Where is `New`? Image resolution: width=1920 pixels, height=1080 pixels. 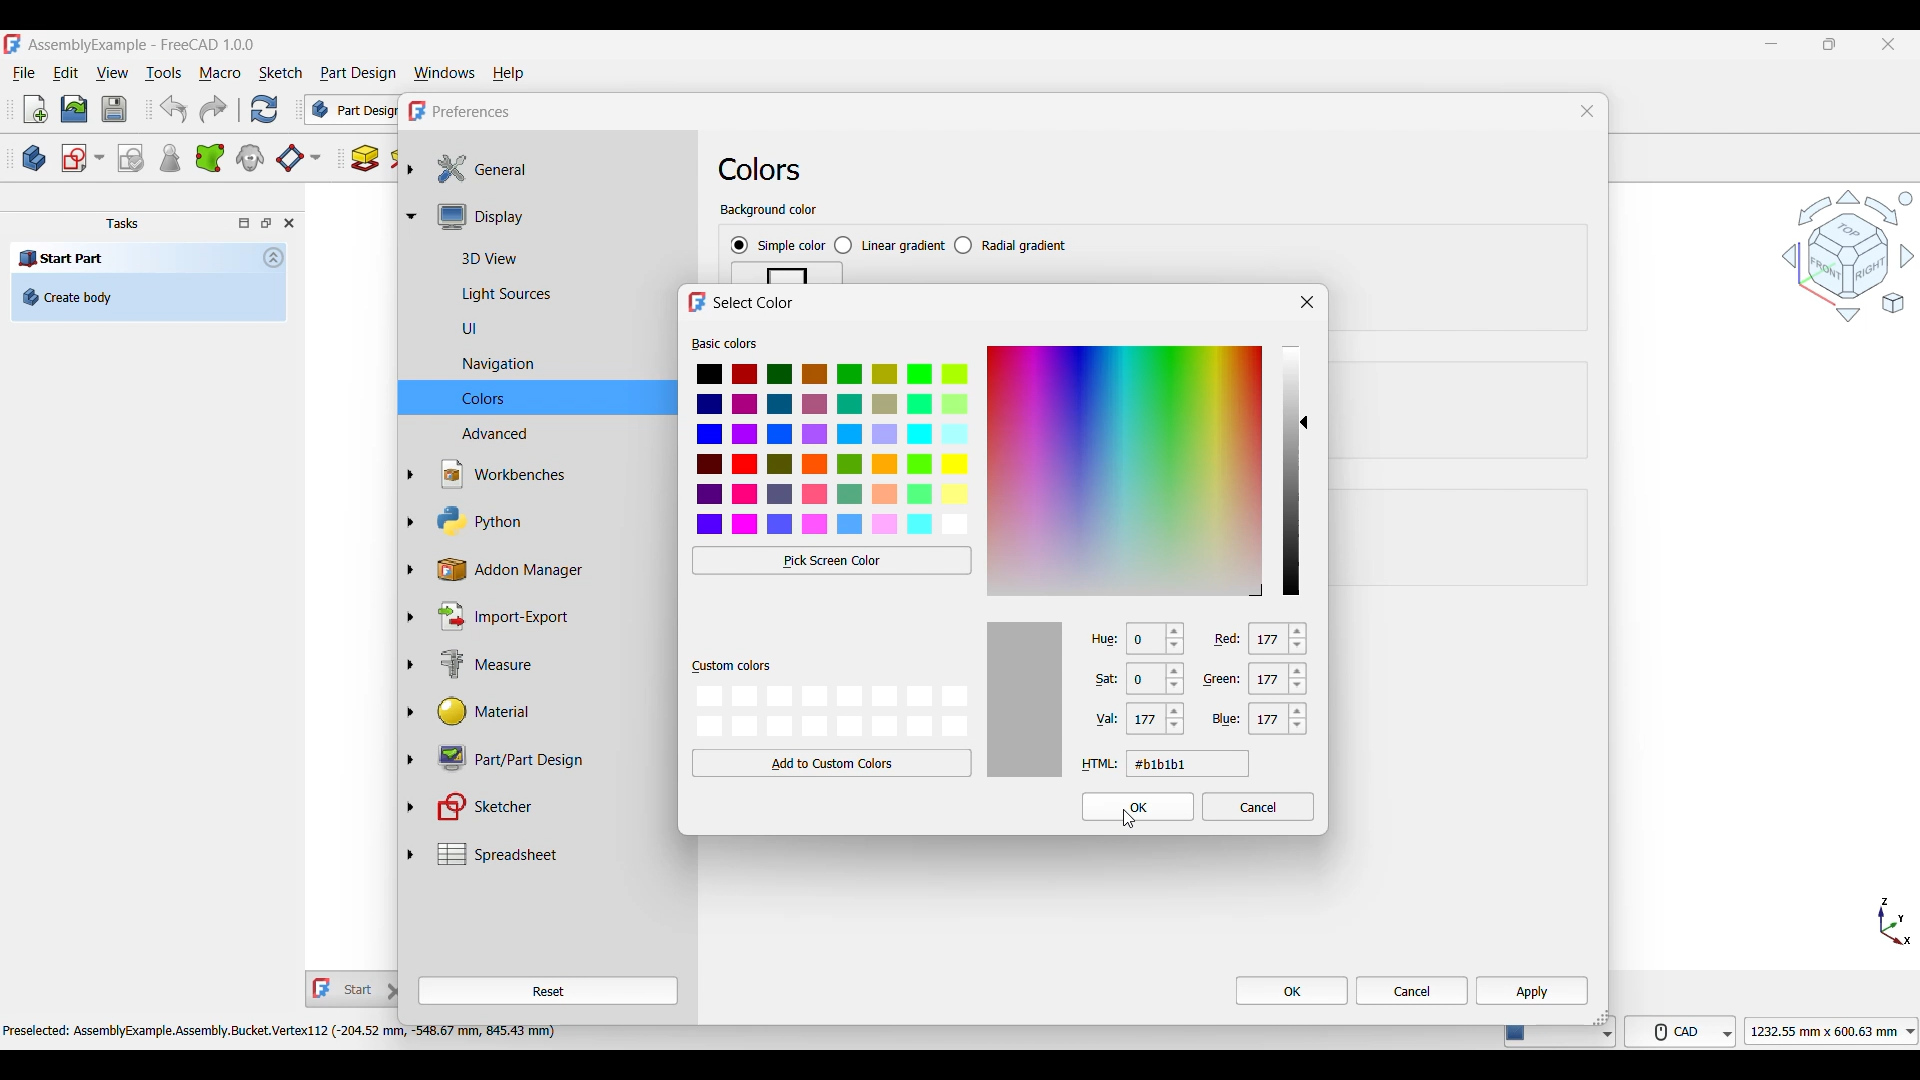
New is located at coordinates (36, 109).